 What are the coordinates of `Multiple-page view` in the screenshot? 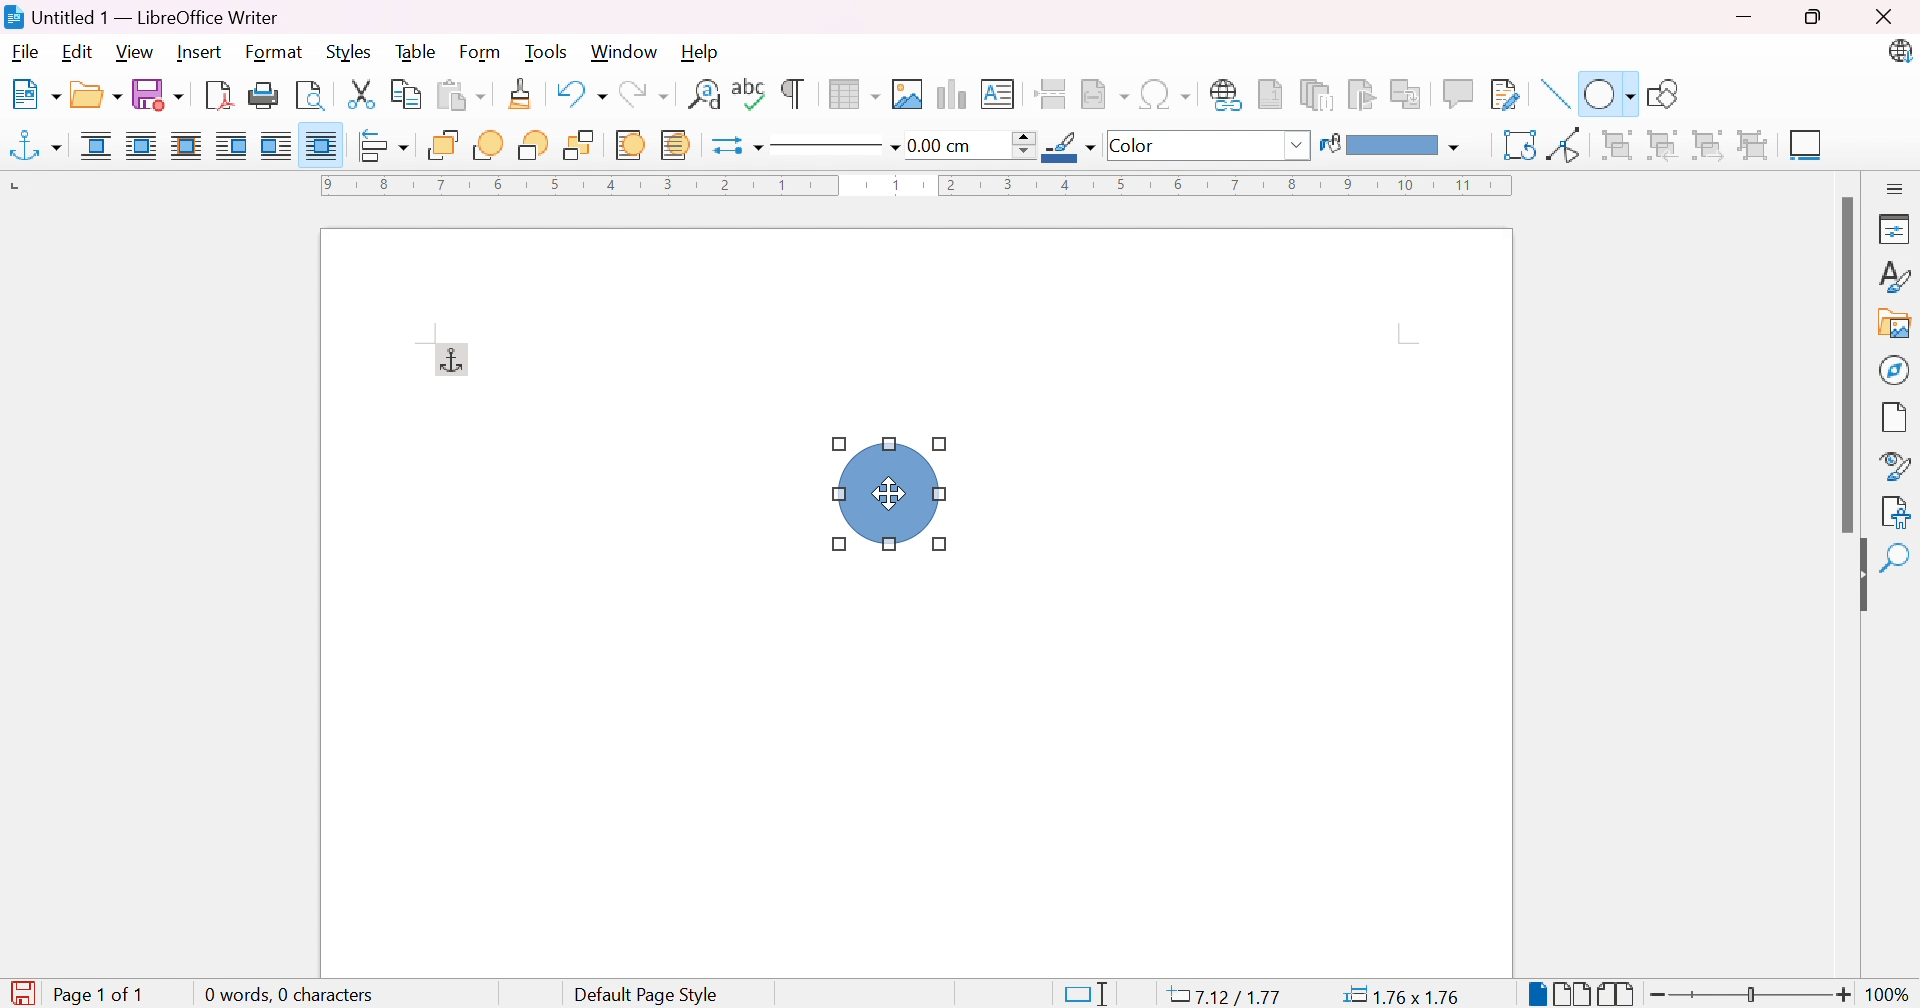 It's located at (1573, 994).